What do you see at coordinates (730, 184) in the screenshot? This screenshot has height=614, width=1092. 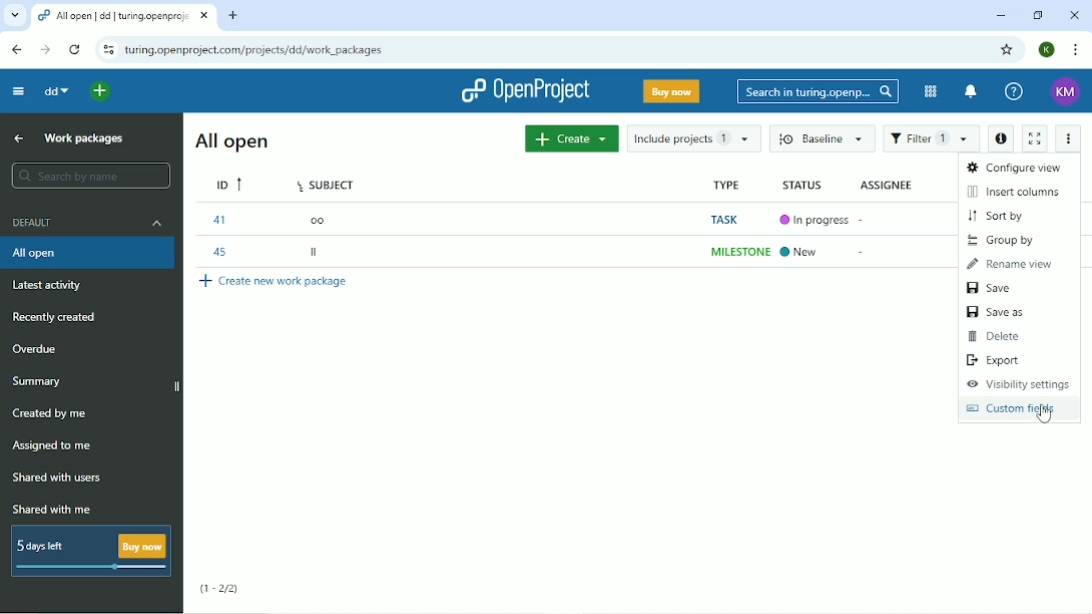 I see `Type` at bounding box center [730, 184].